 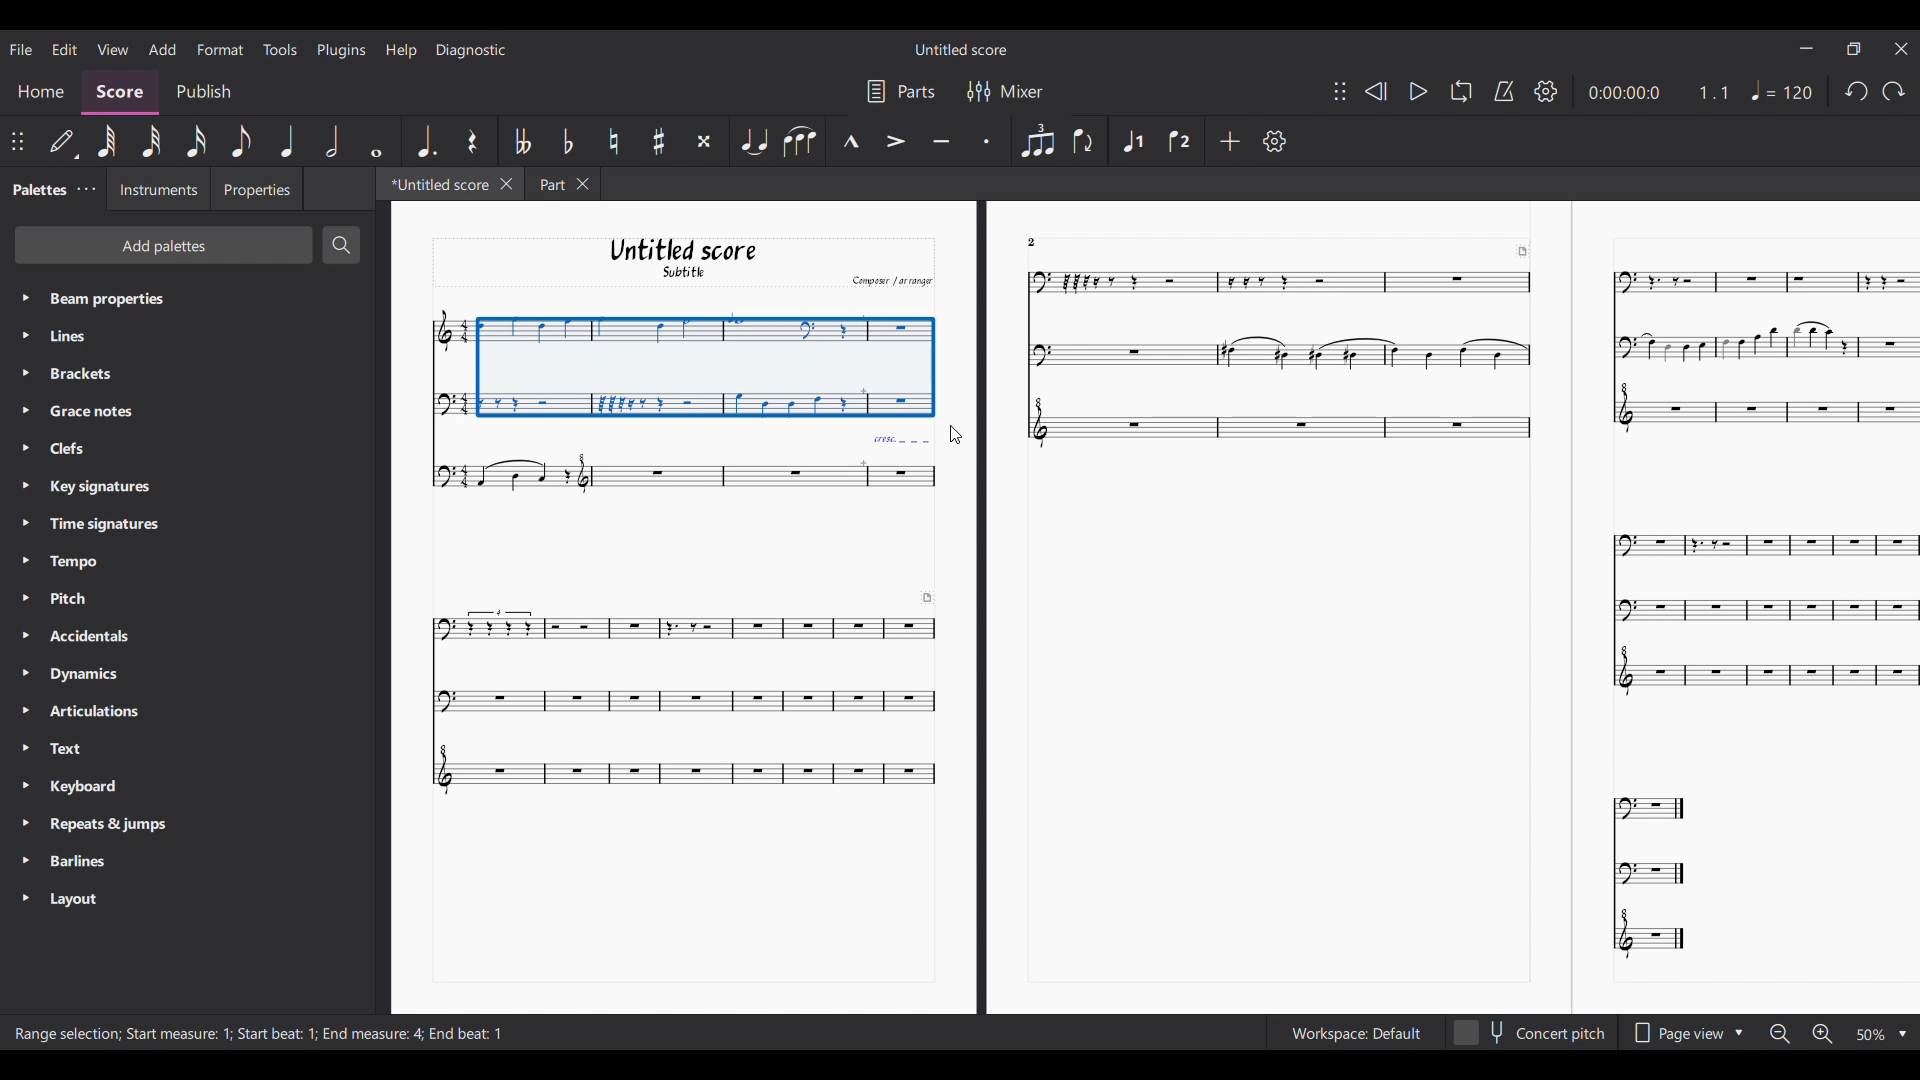 I want to click on Repeats & Jumps, so click(x=108, y=826).